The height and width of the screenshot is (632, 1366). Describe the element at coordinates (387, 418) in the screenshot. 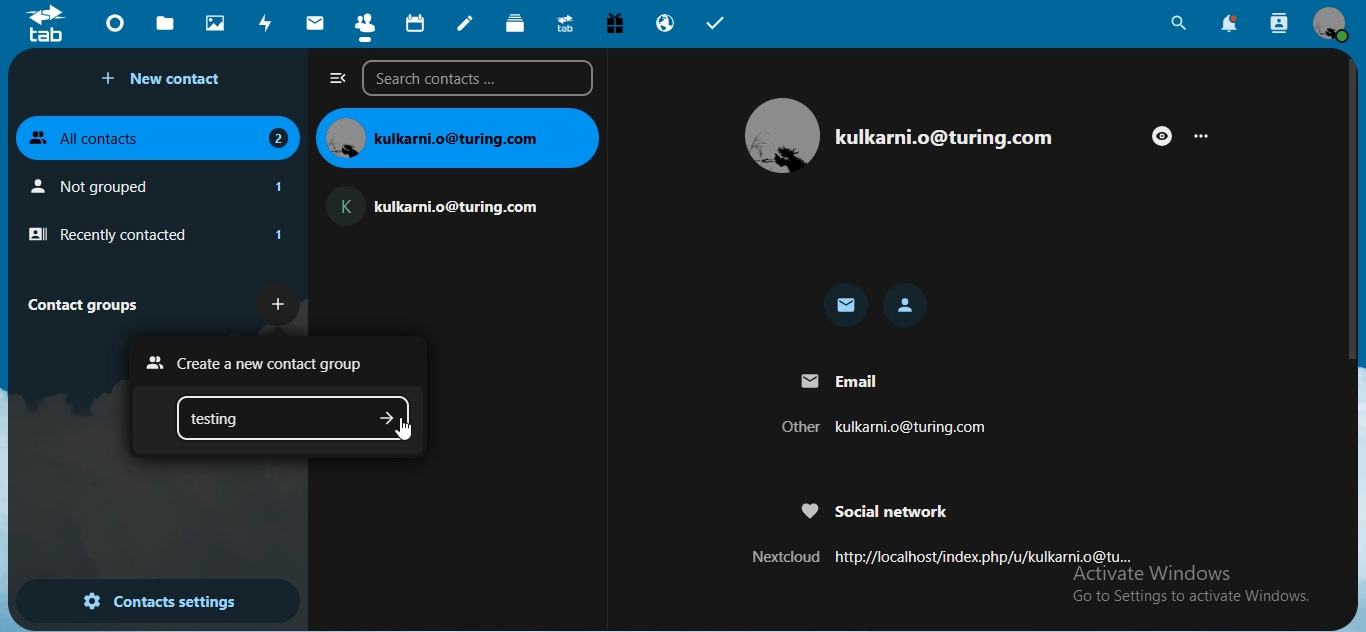

I see `enter` at that location.